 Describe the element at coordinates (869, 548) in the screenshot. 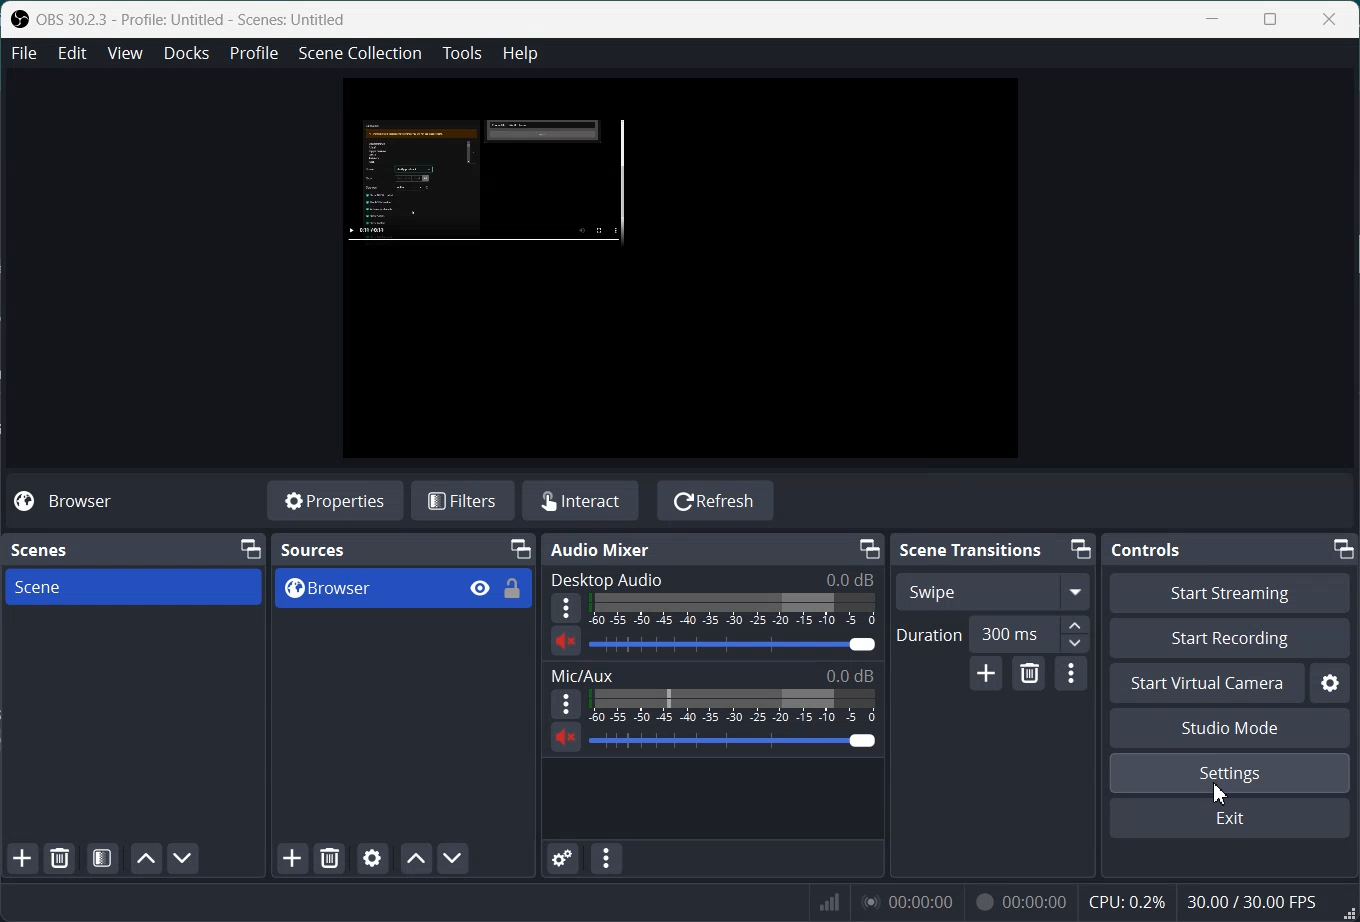

I see `Minimize` at that location.